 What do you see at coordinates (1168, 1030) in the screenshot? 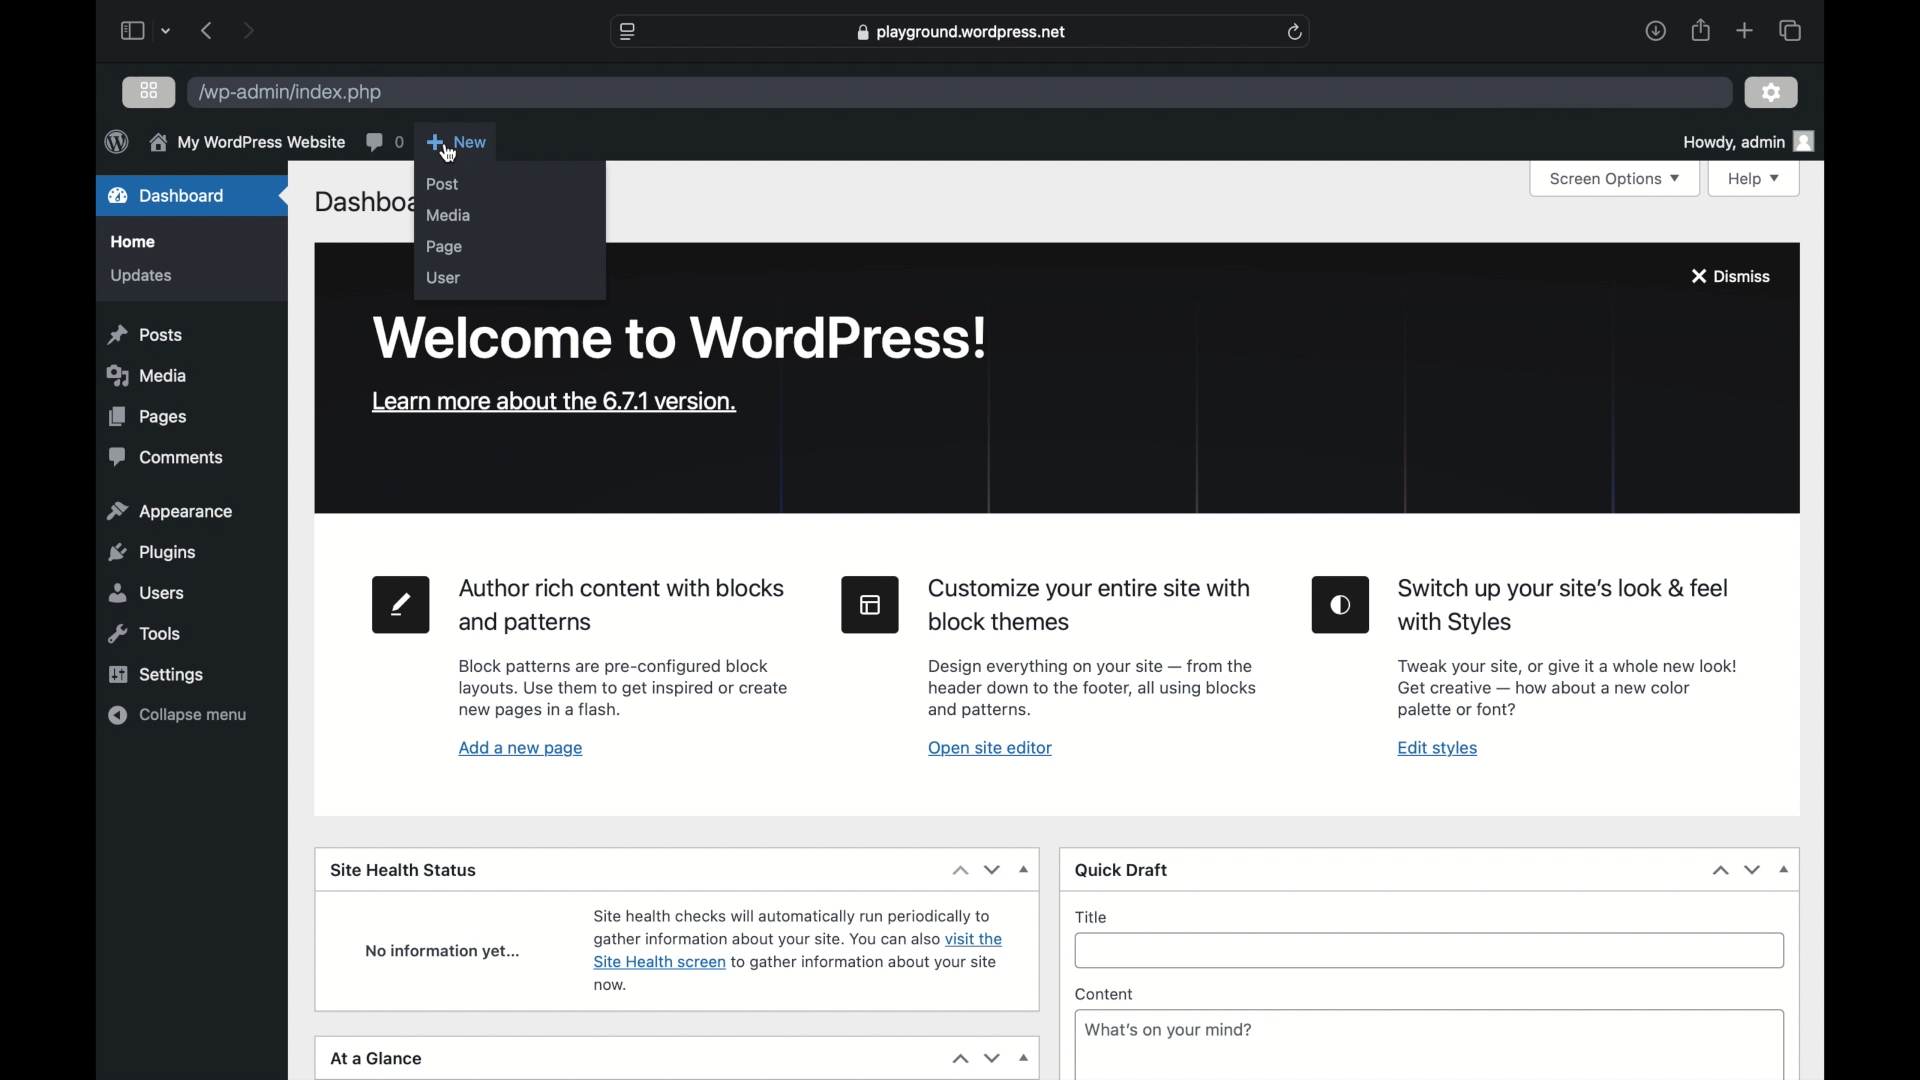
I see `info` at bounding box center [1168, 1030].